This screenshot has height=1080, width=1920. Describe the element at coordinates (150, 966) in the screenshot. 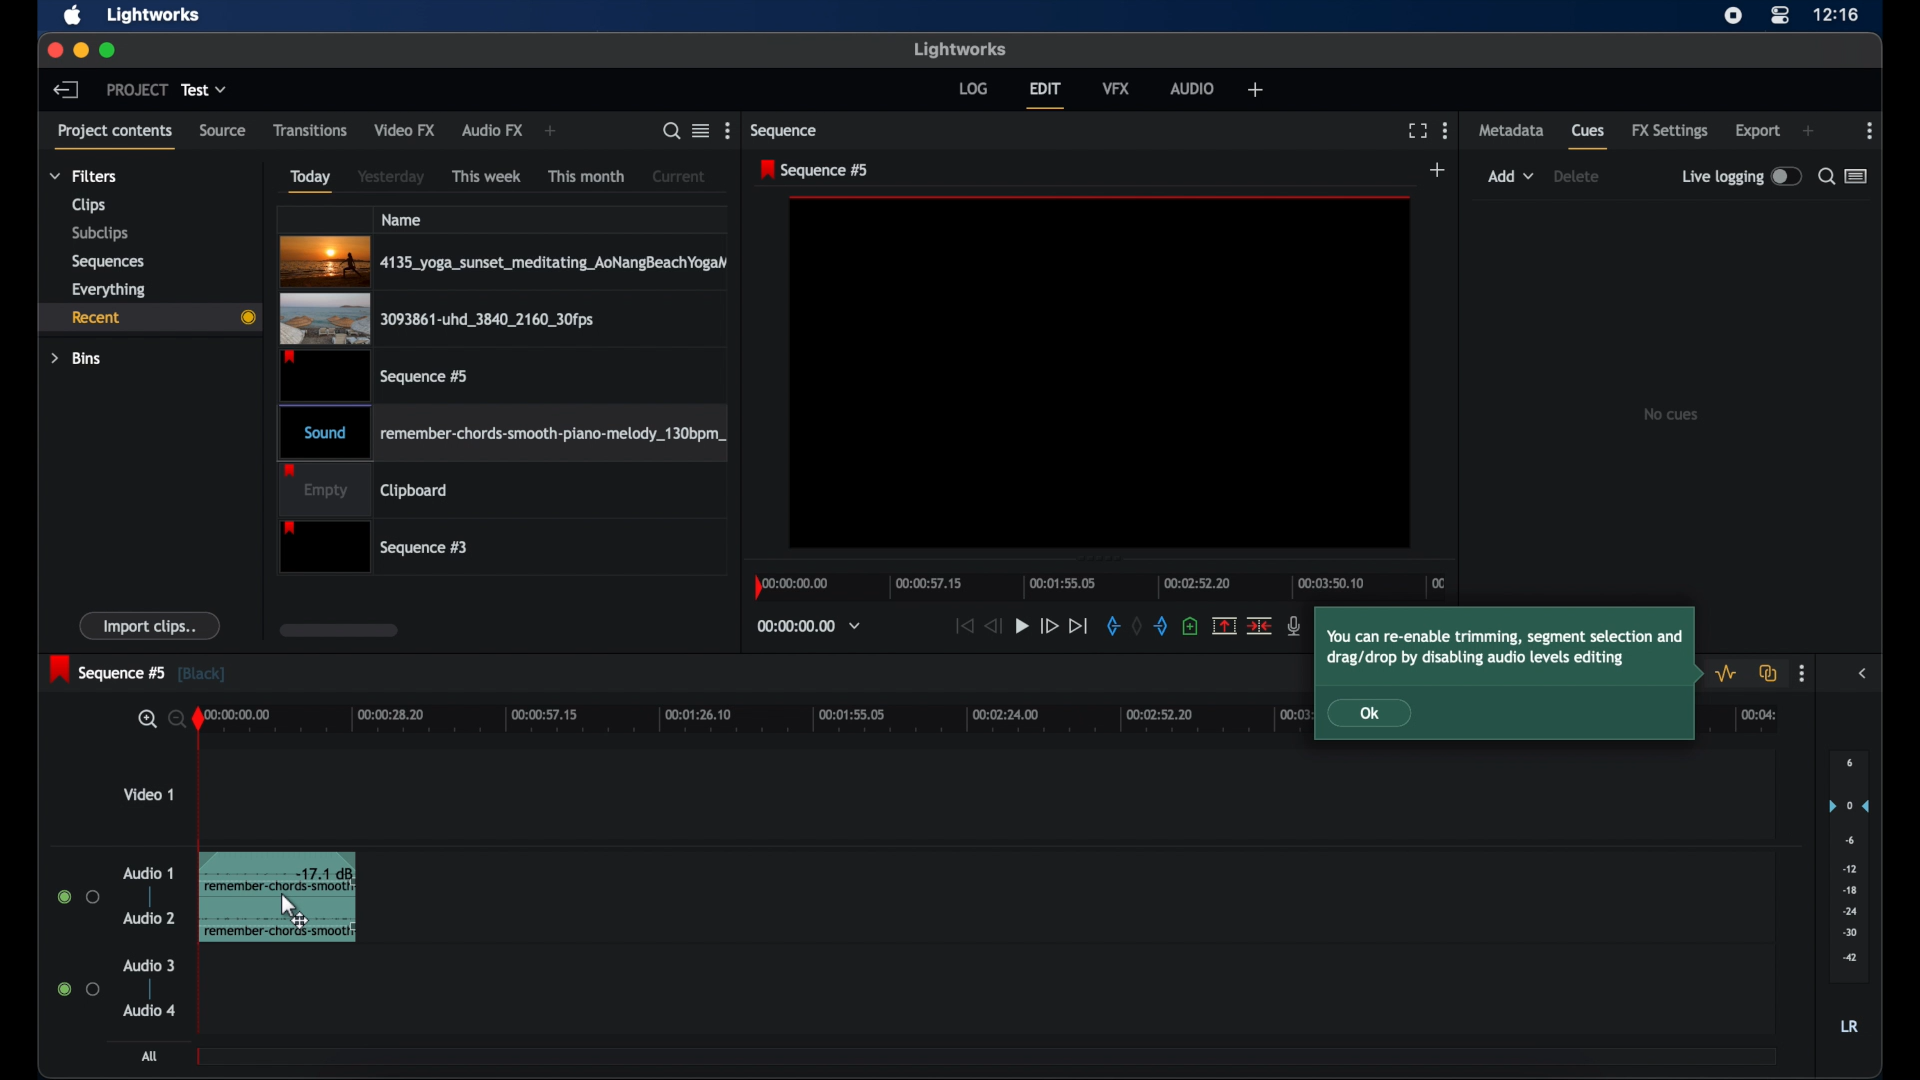

I see `audio 3` at that location.